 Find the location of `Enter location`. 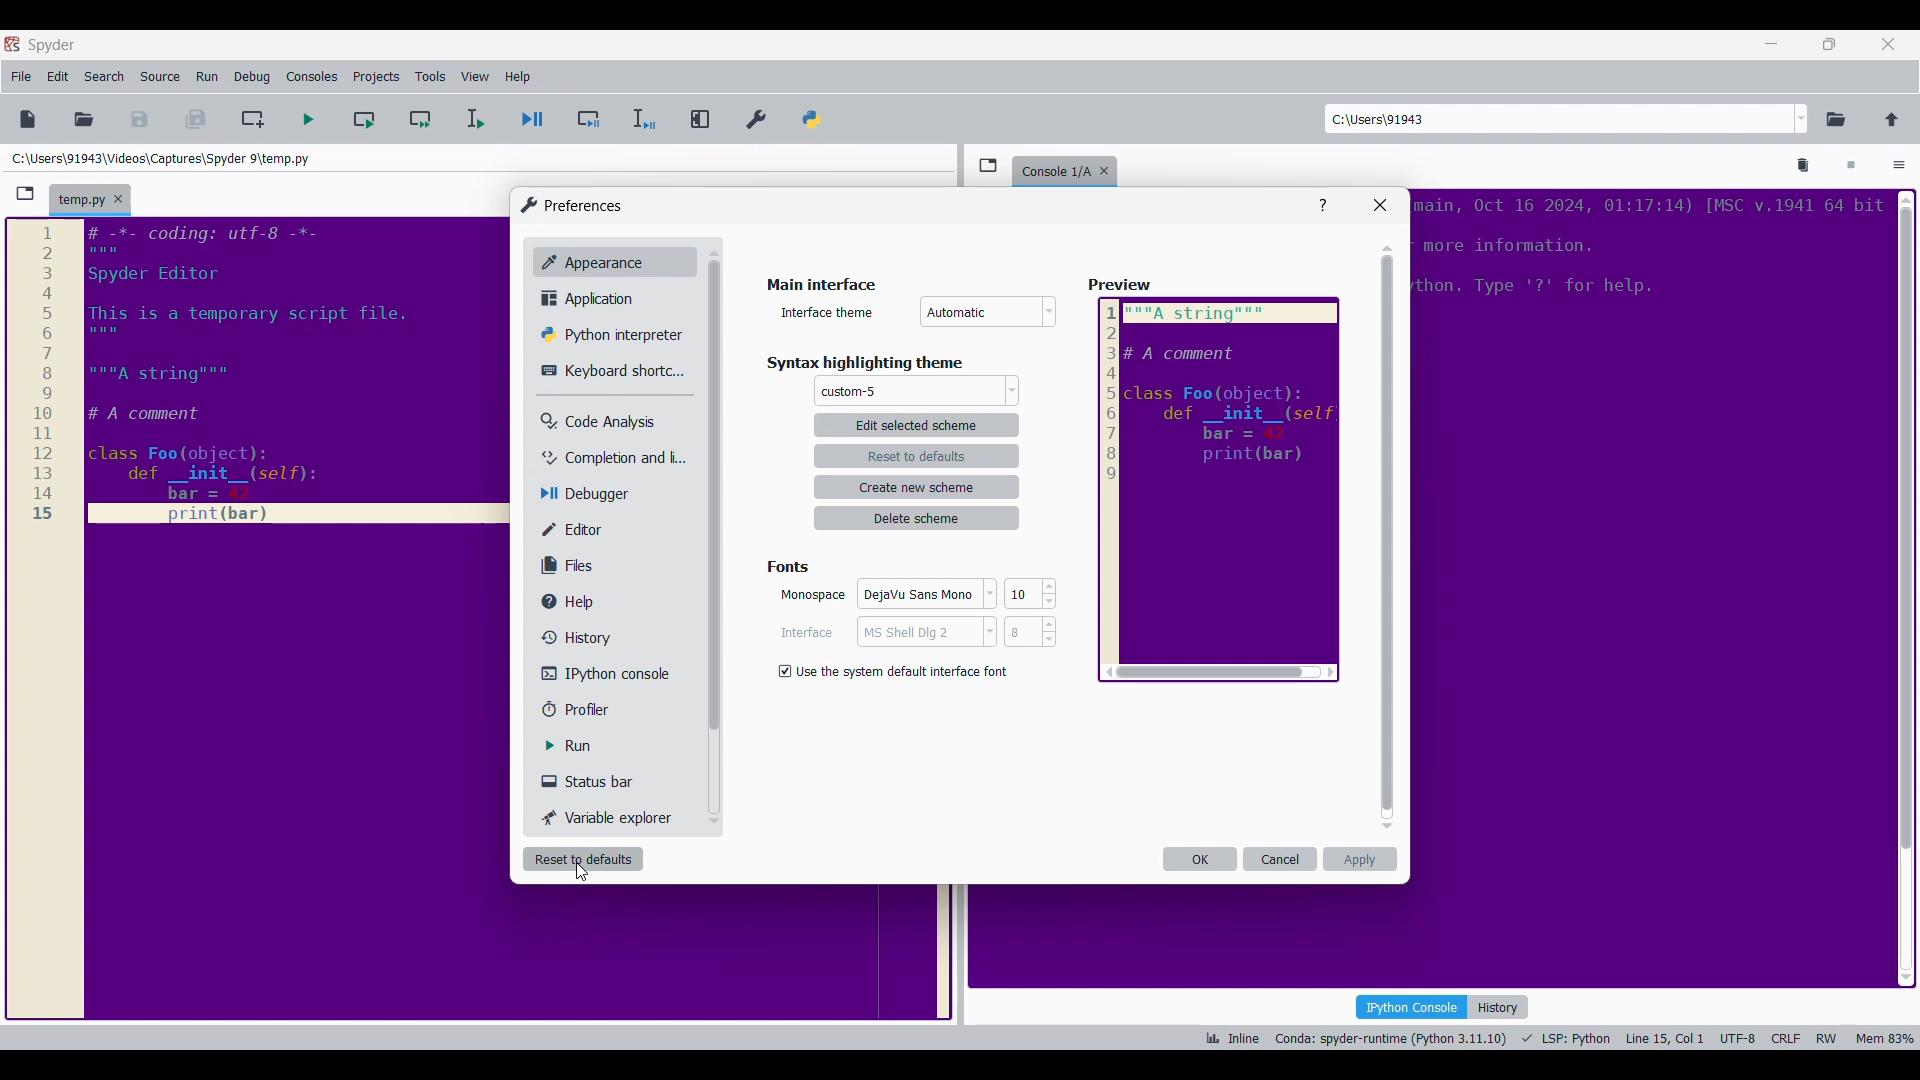

Enter location is located at coordinates (1559, 119).